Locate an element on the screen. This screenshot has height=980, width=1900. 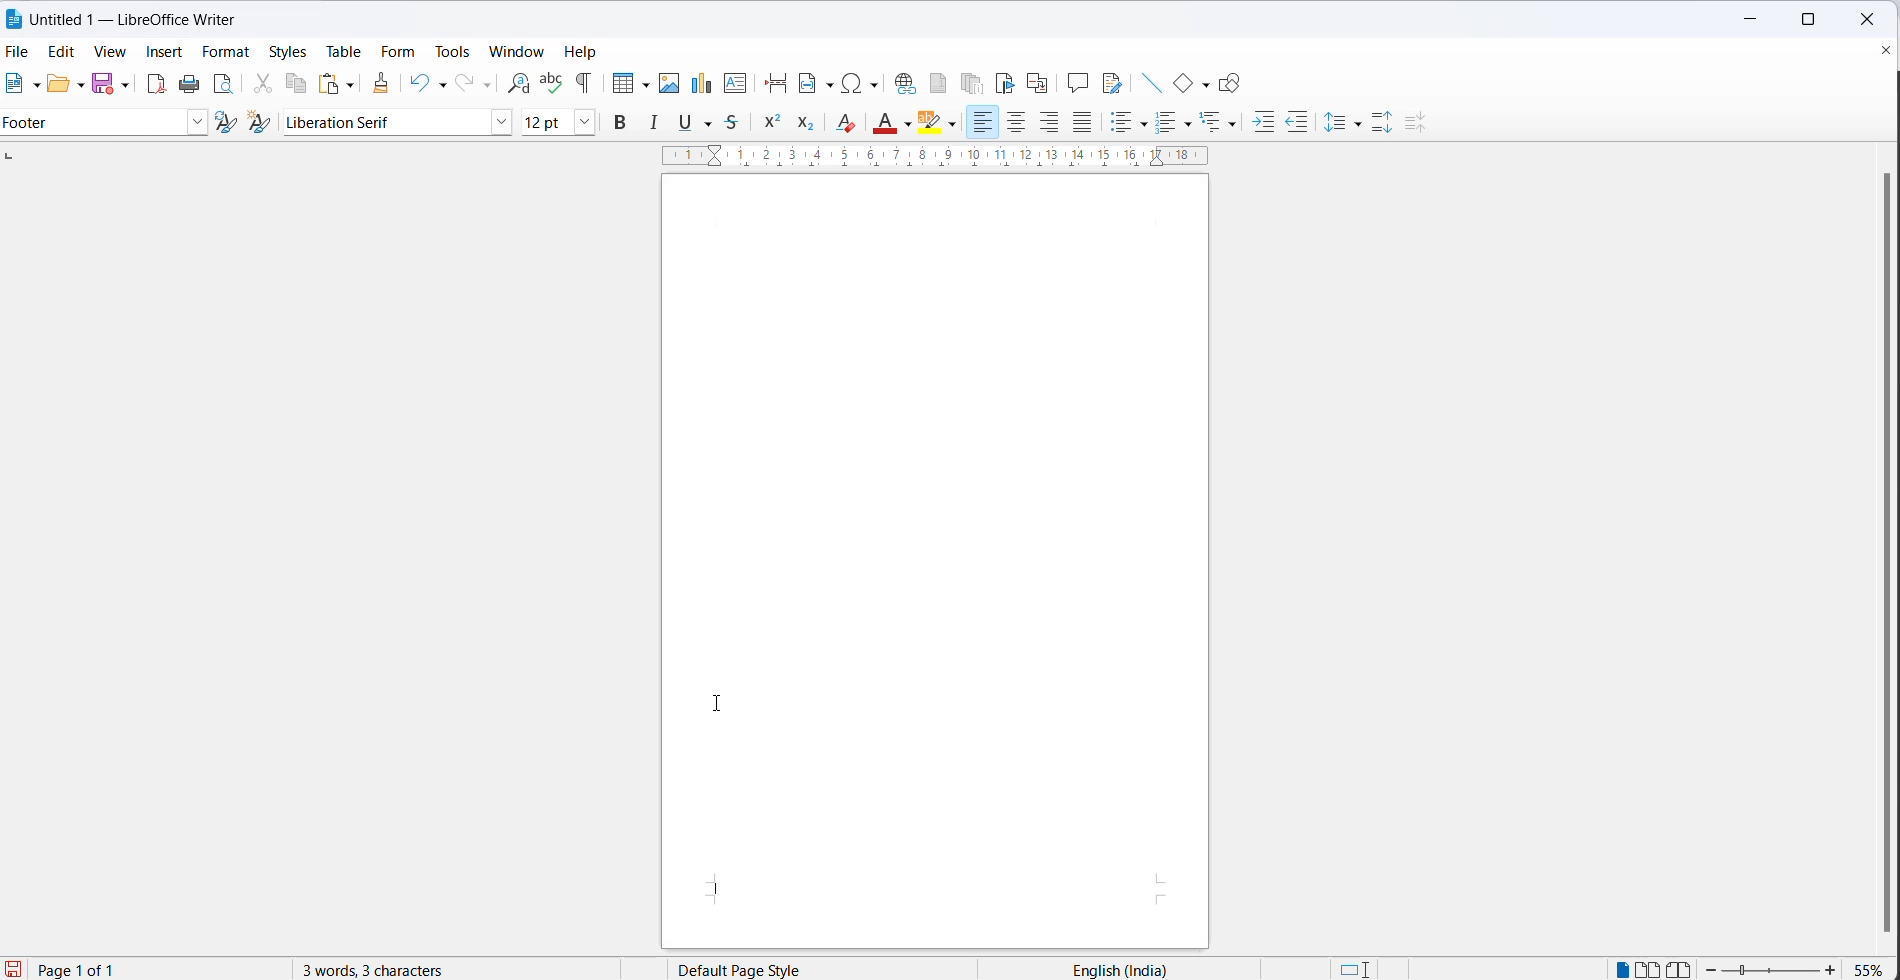
help  is located at coordinates (586, 52).